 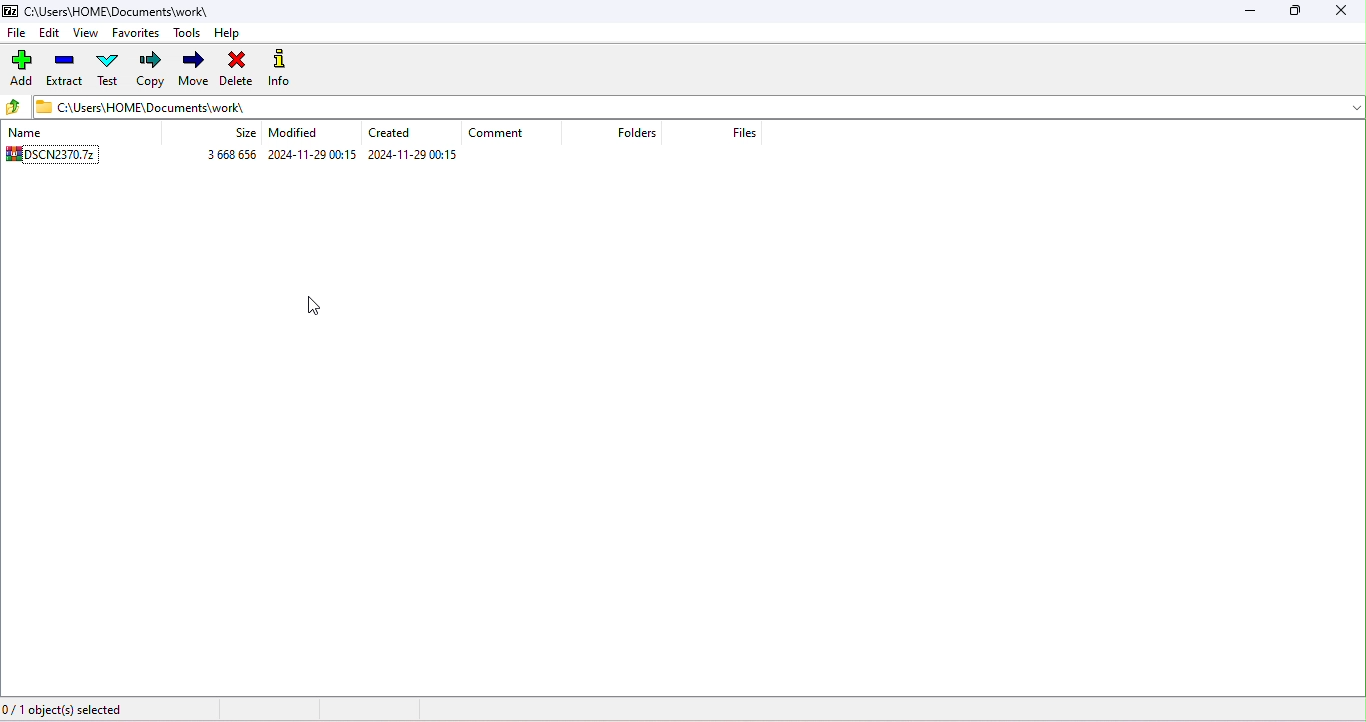 What do you see at coordinates (231, 36) in the screenshot?
I see `help` at bounding box center [231, 36].